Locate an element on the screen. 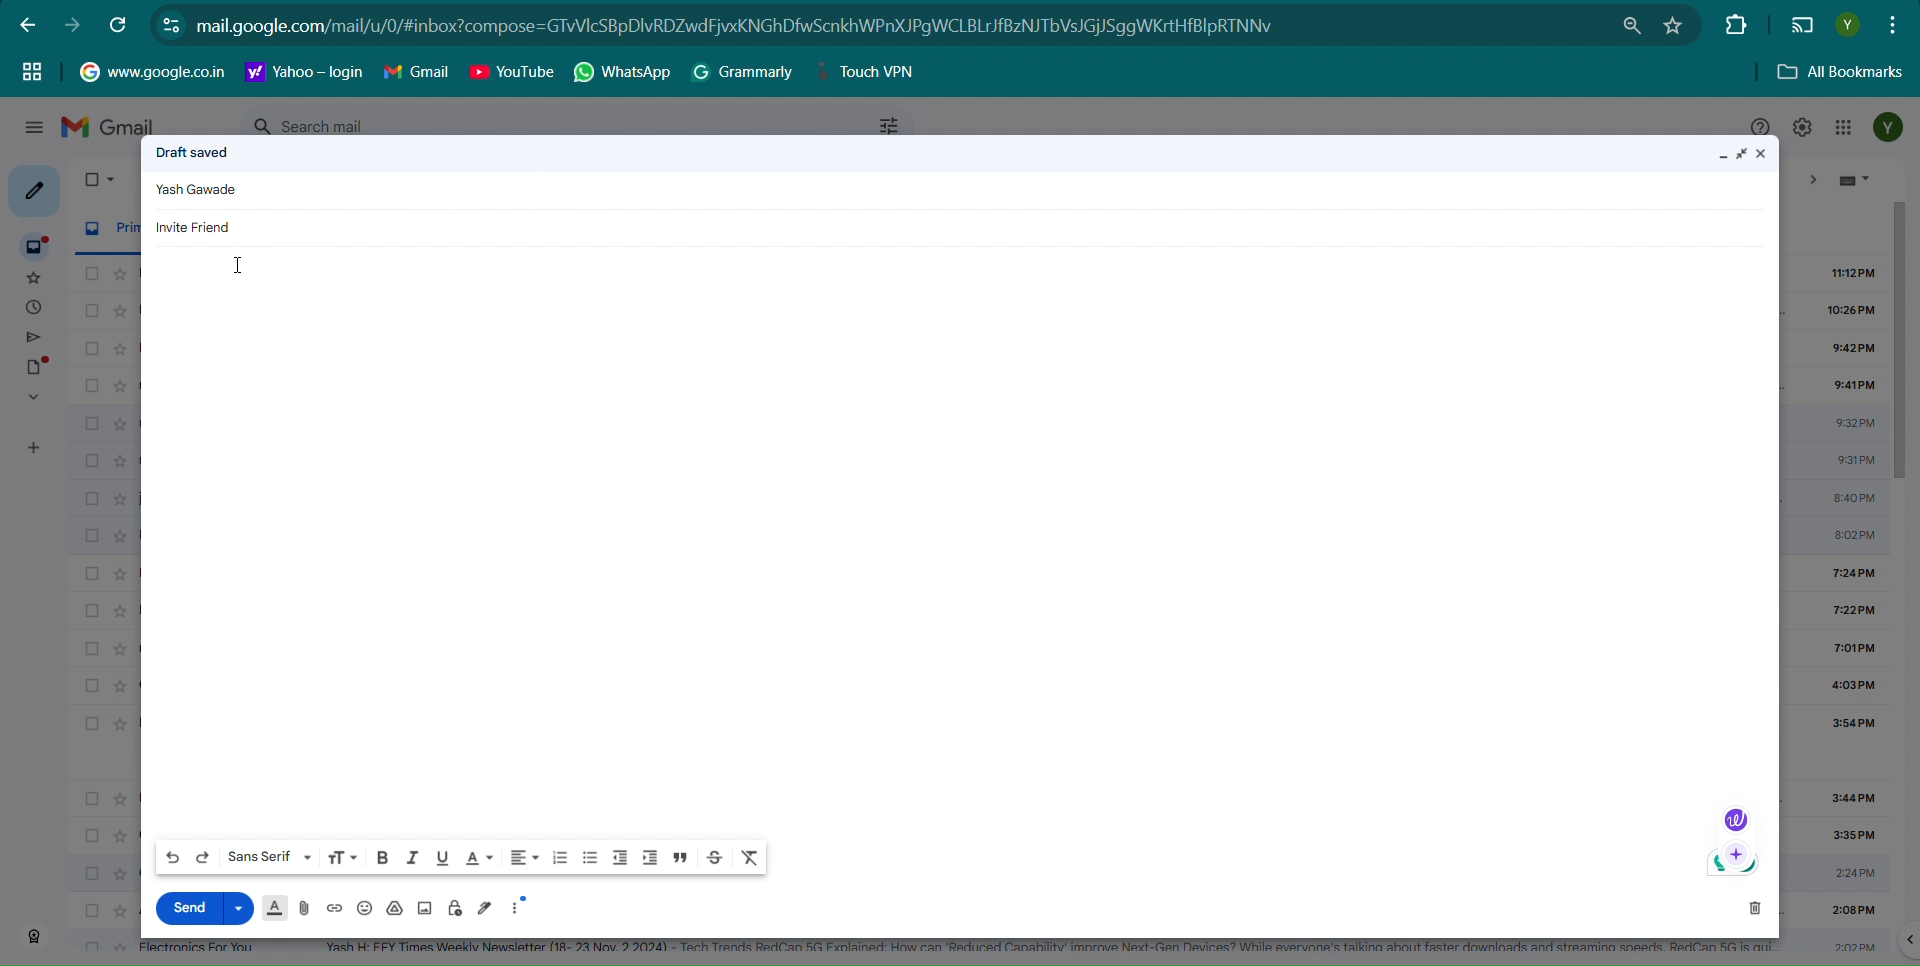 This screenshot has height=966, width=1920. Whatsapp is located at coordinates (625, 73).